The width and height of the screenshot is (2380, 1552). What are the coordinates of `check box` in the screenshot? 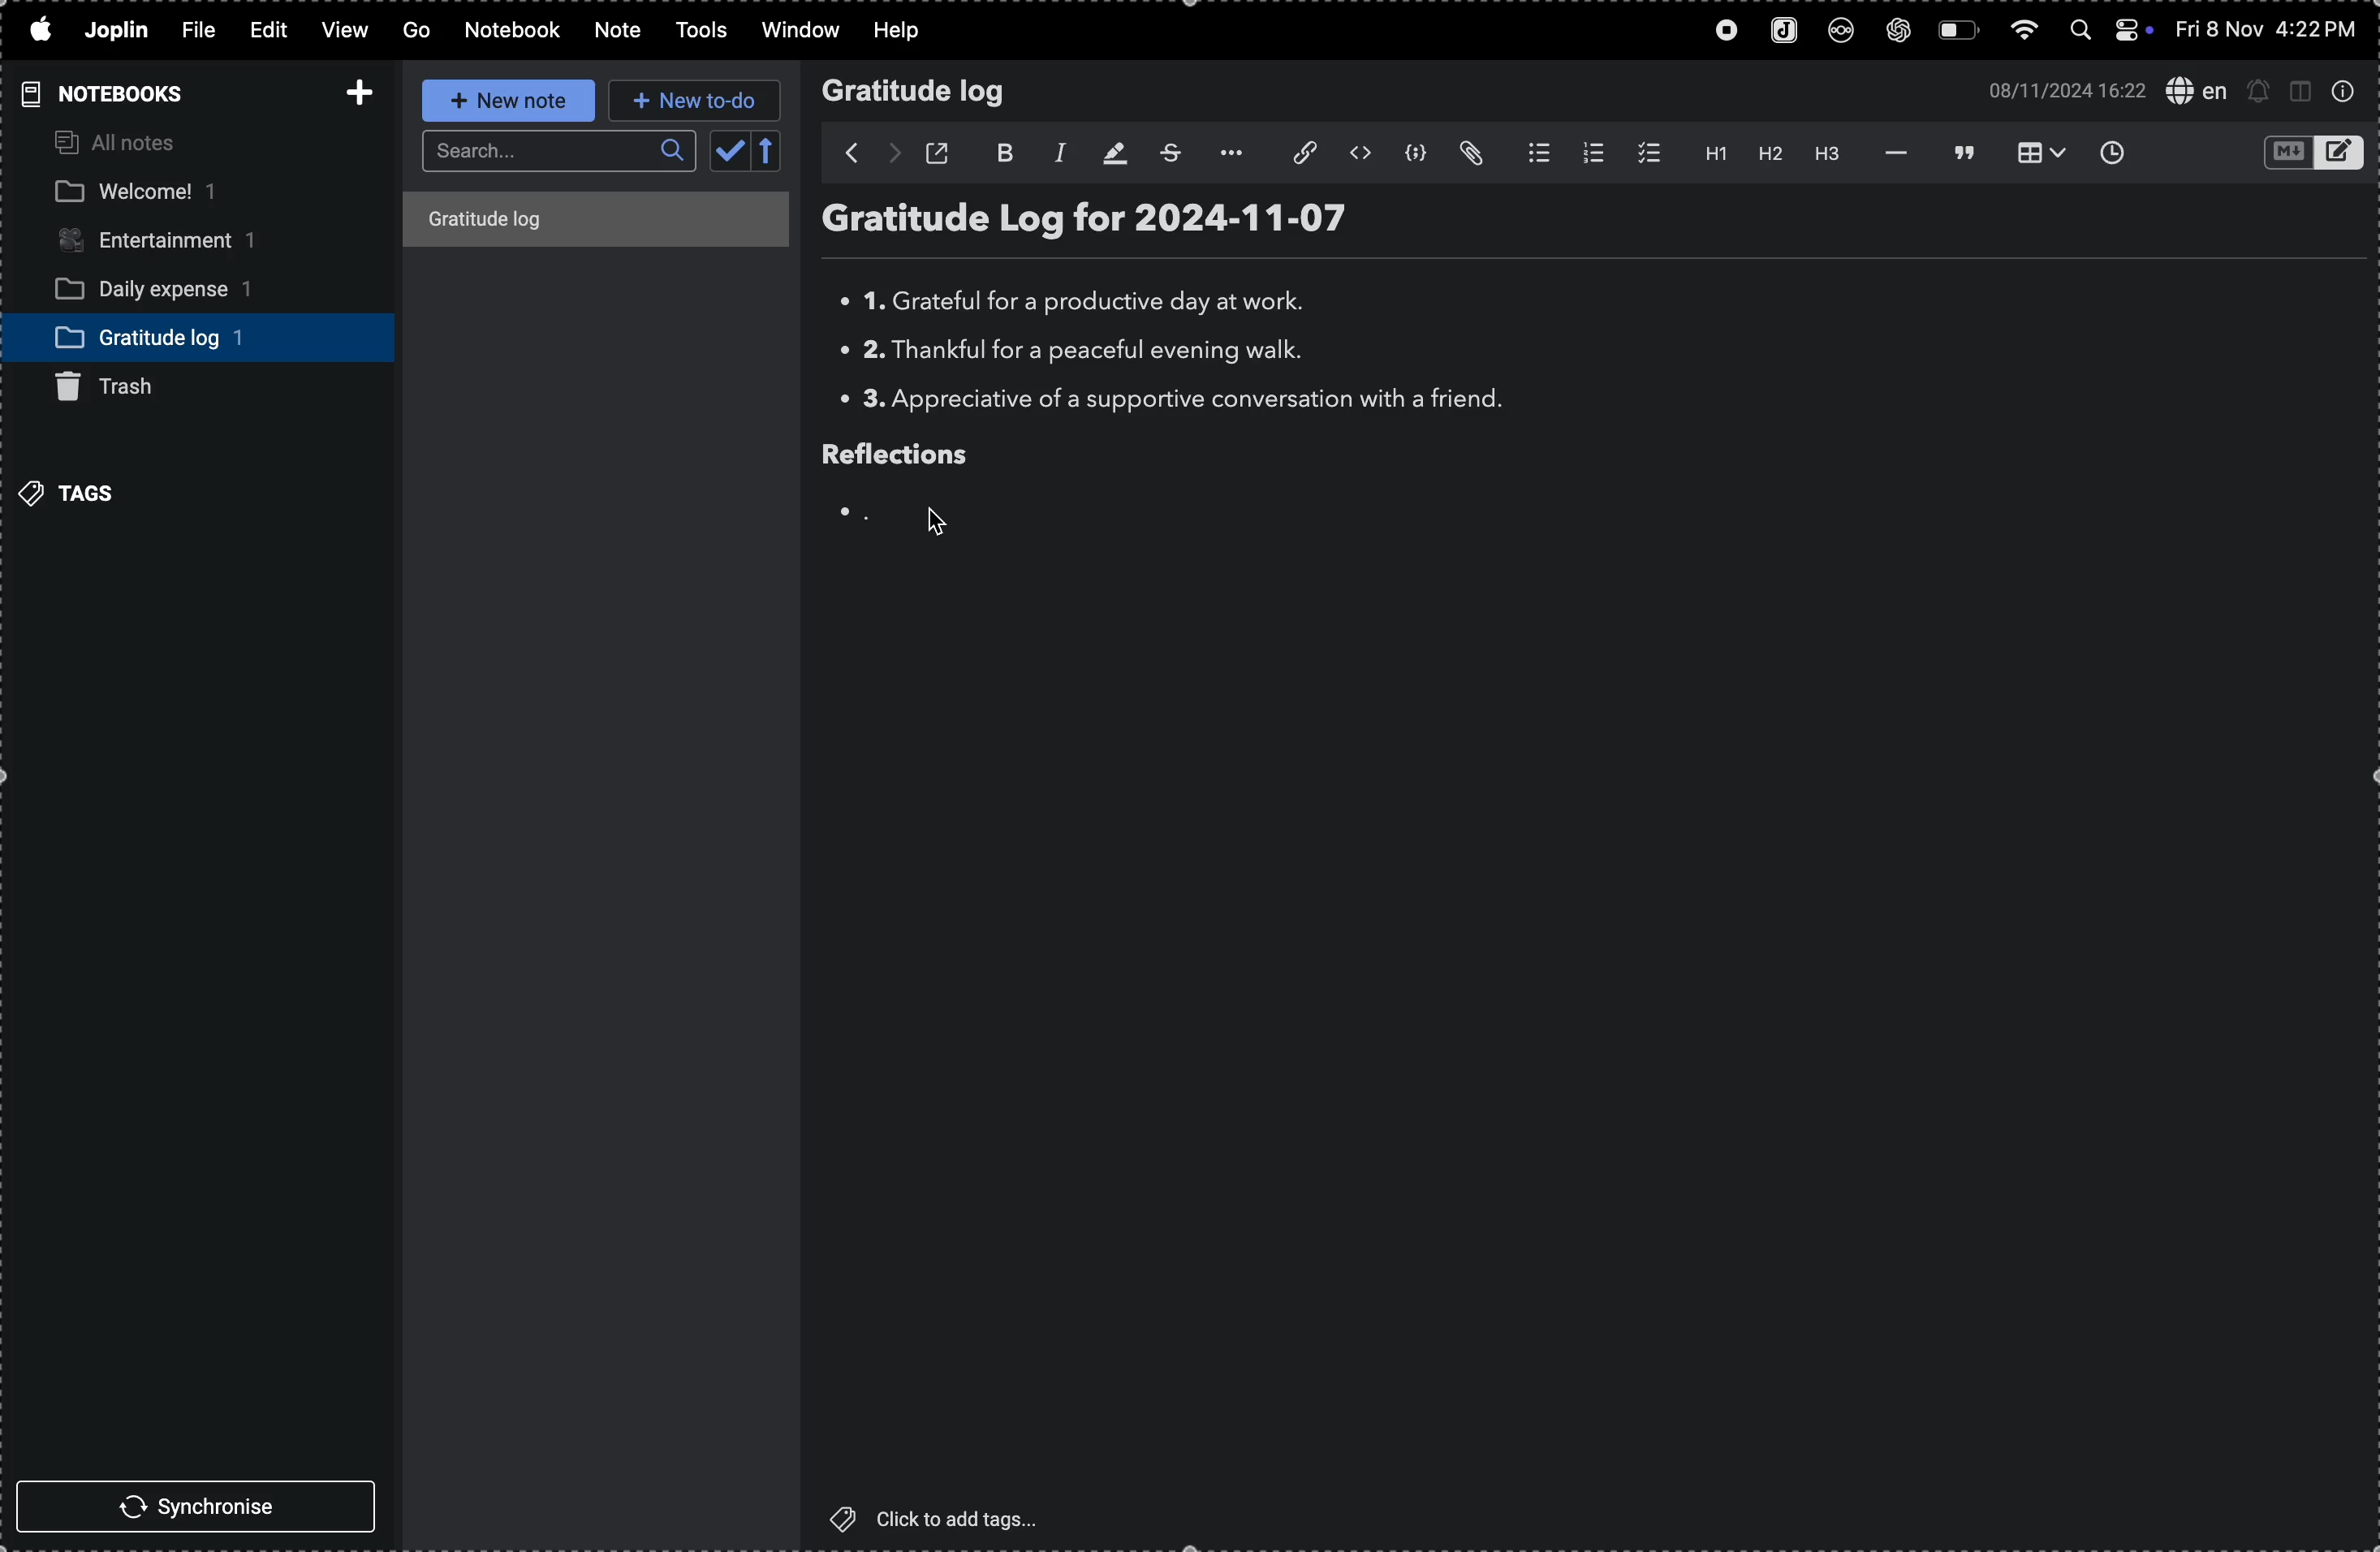 It's located at (1646, 152).